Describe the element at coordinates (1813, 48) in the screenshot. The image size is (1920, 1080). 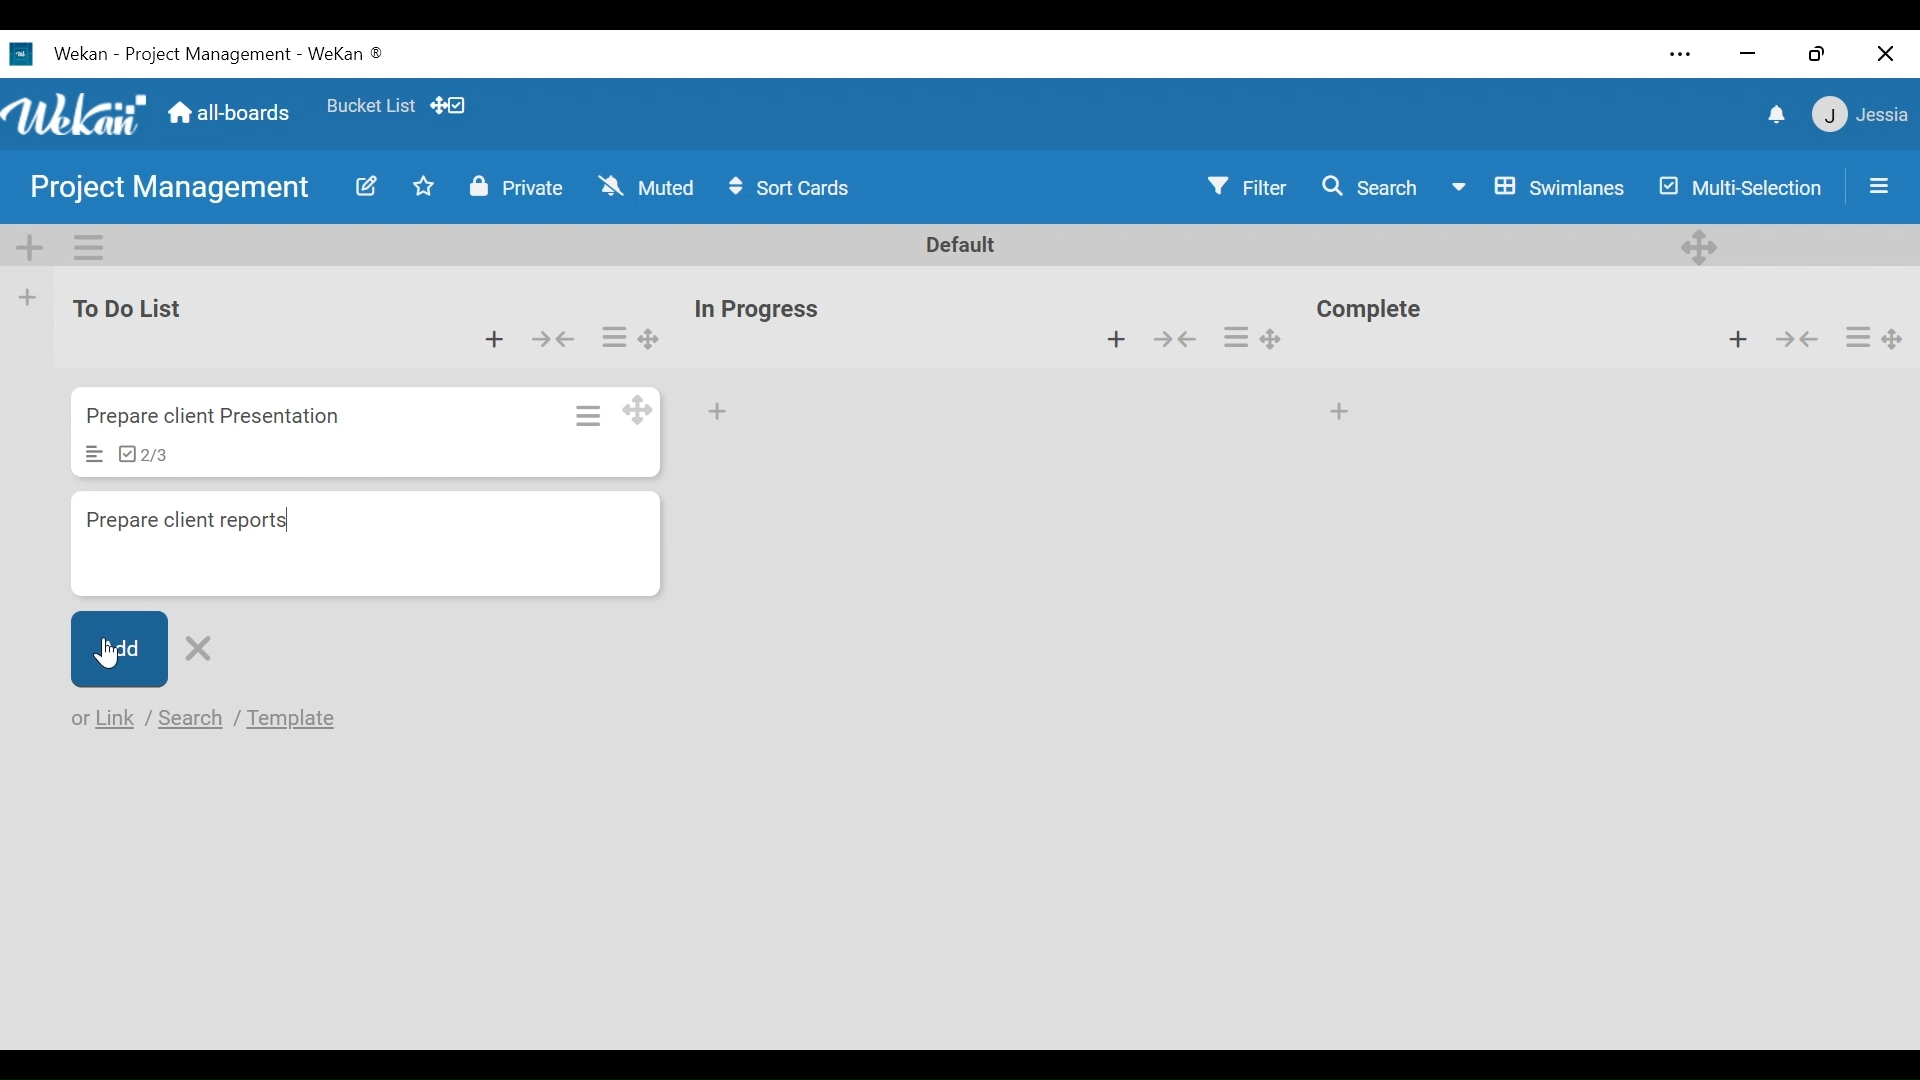
I see `Restore` at that location.